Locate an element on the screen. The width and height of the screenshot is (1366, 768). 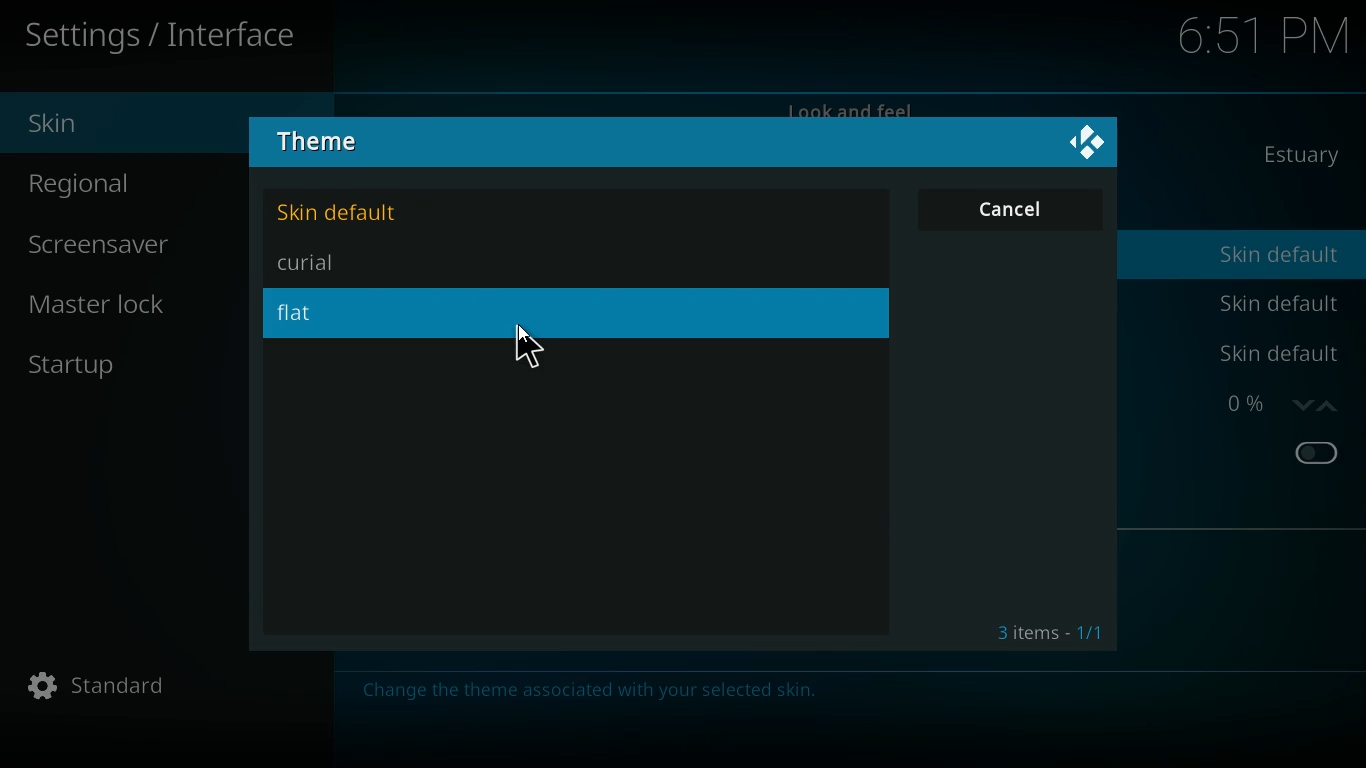
zoom is located at coordinates (1272, 404).